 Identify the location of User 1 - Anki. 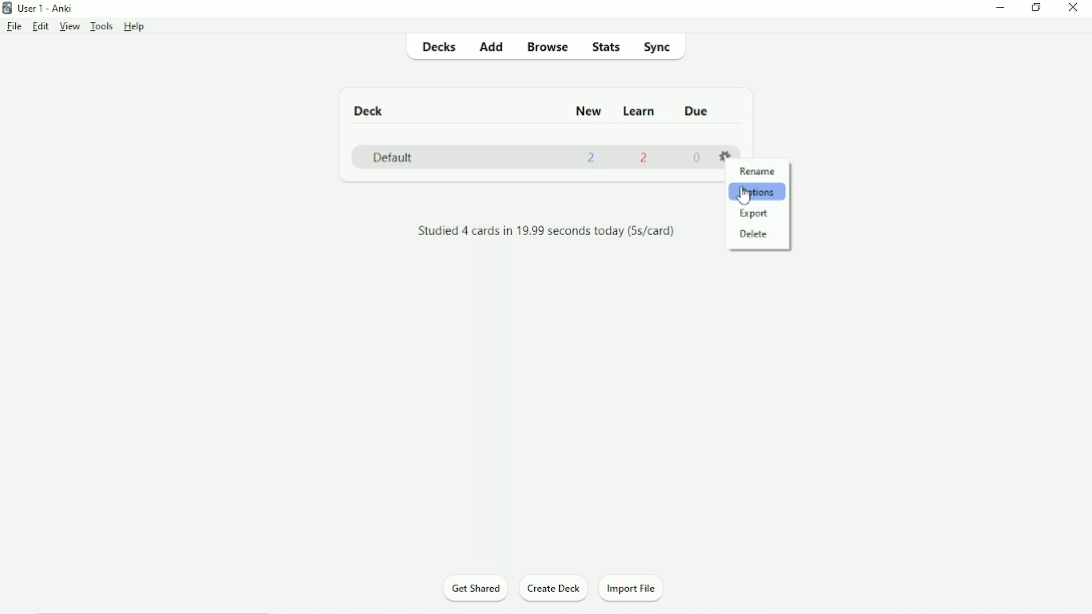
(40, 7).